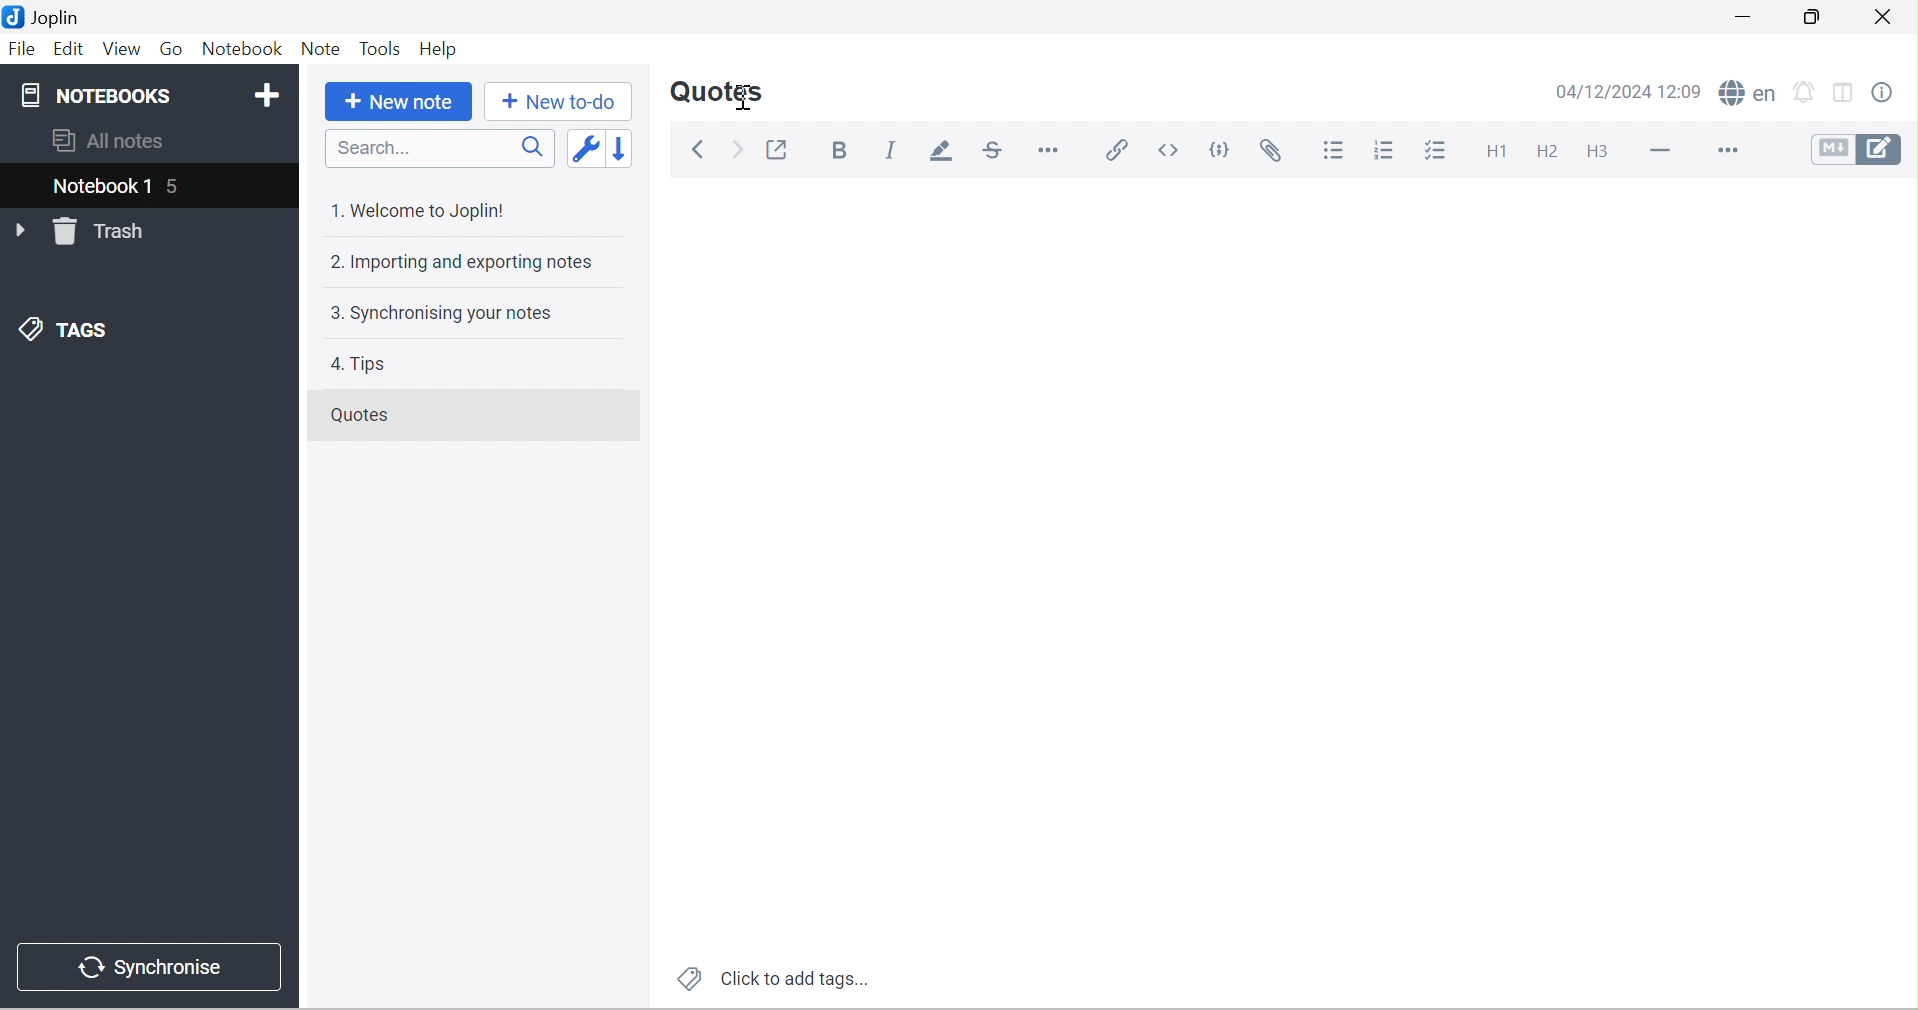  Describe the element at coordinates (1726, 151) in the screenshot. I see `More` at that location.